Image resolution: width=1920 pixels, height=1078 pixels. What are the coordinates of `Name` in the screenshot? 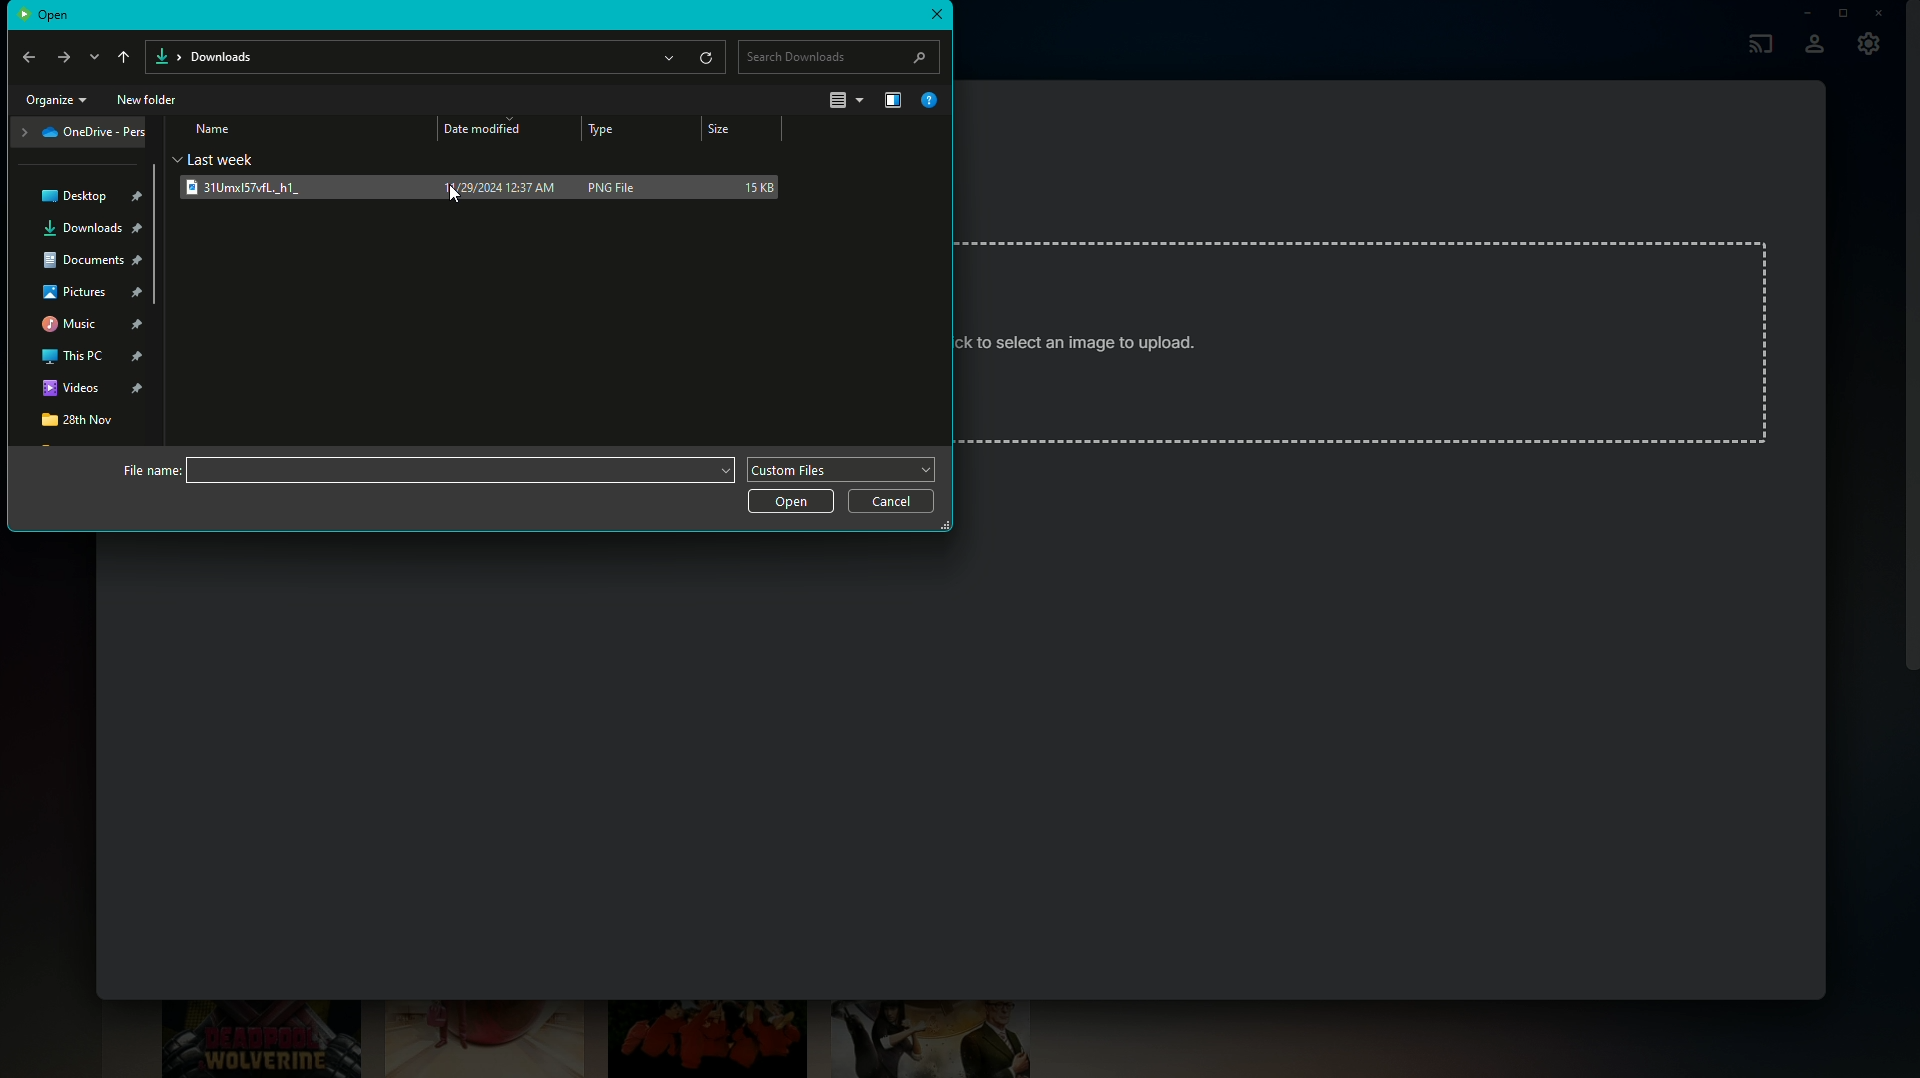 It's located at (214, 129).